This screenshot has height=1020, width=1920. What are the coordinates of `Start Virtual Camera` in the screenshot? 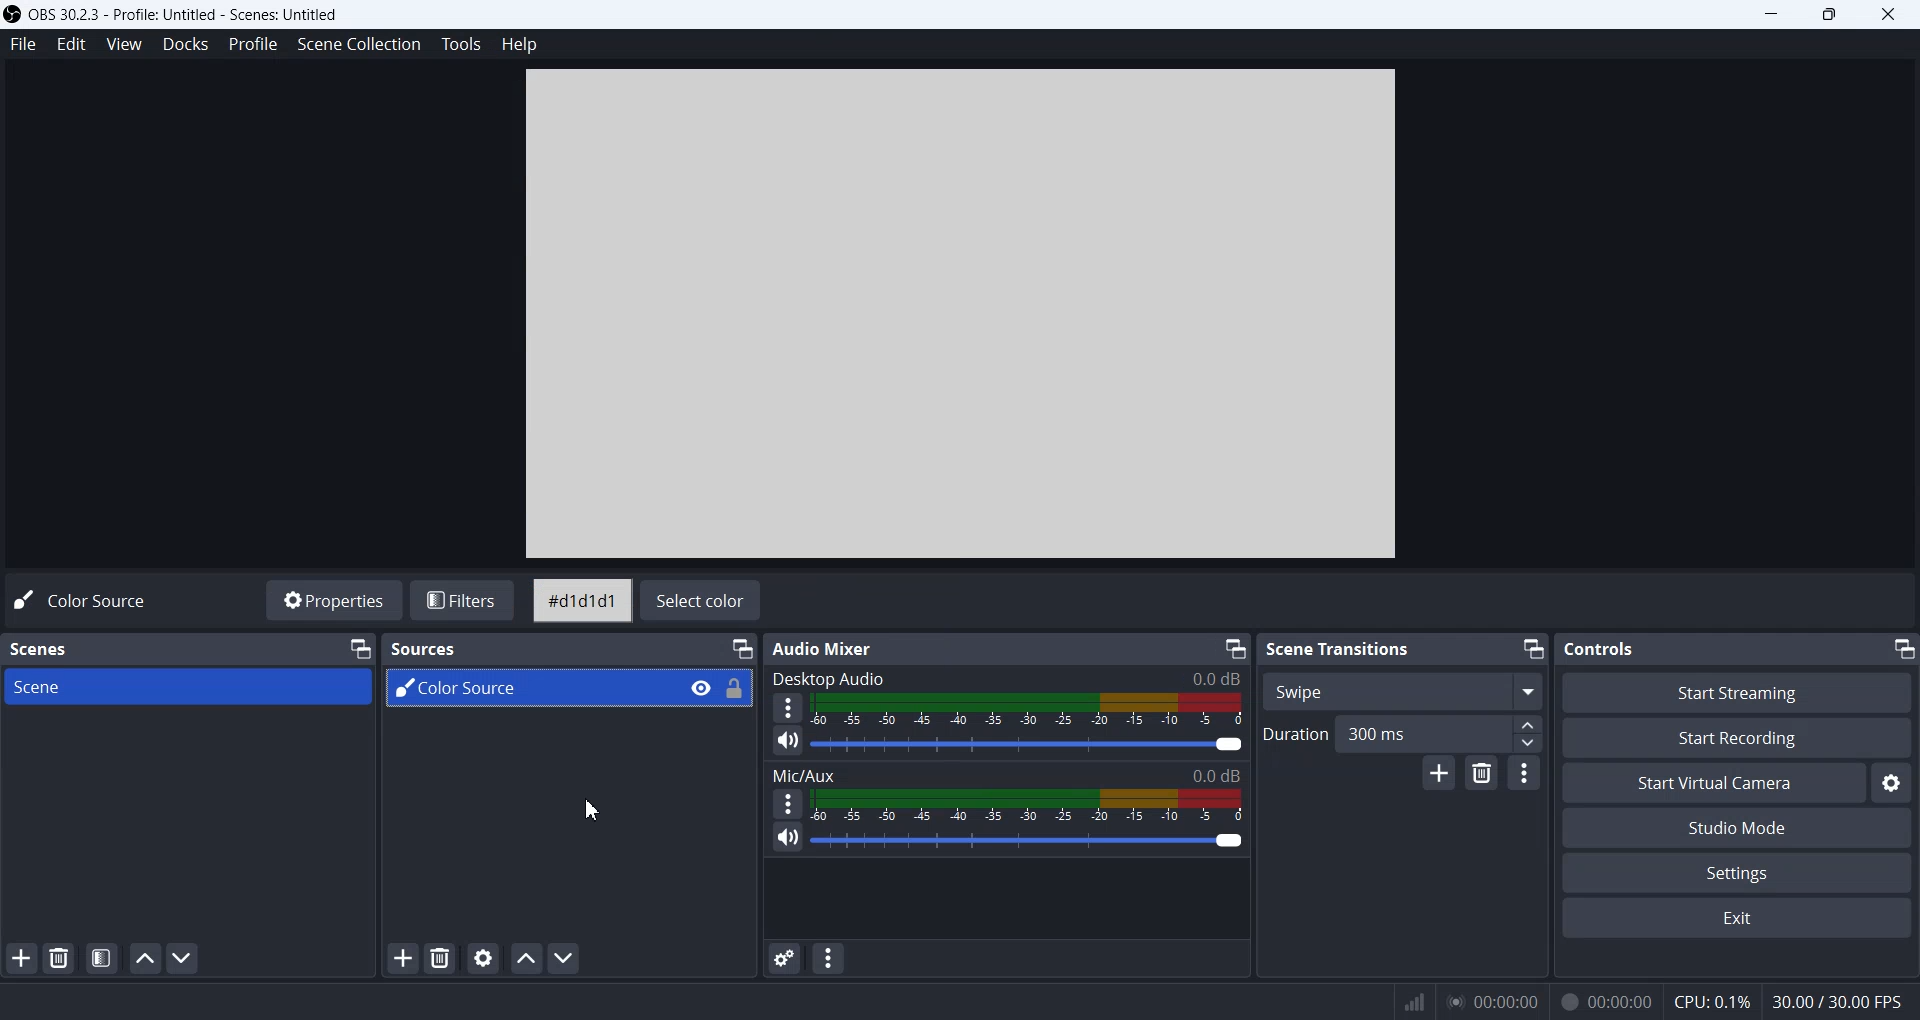 It's located at (1713, 782).